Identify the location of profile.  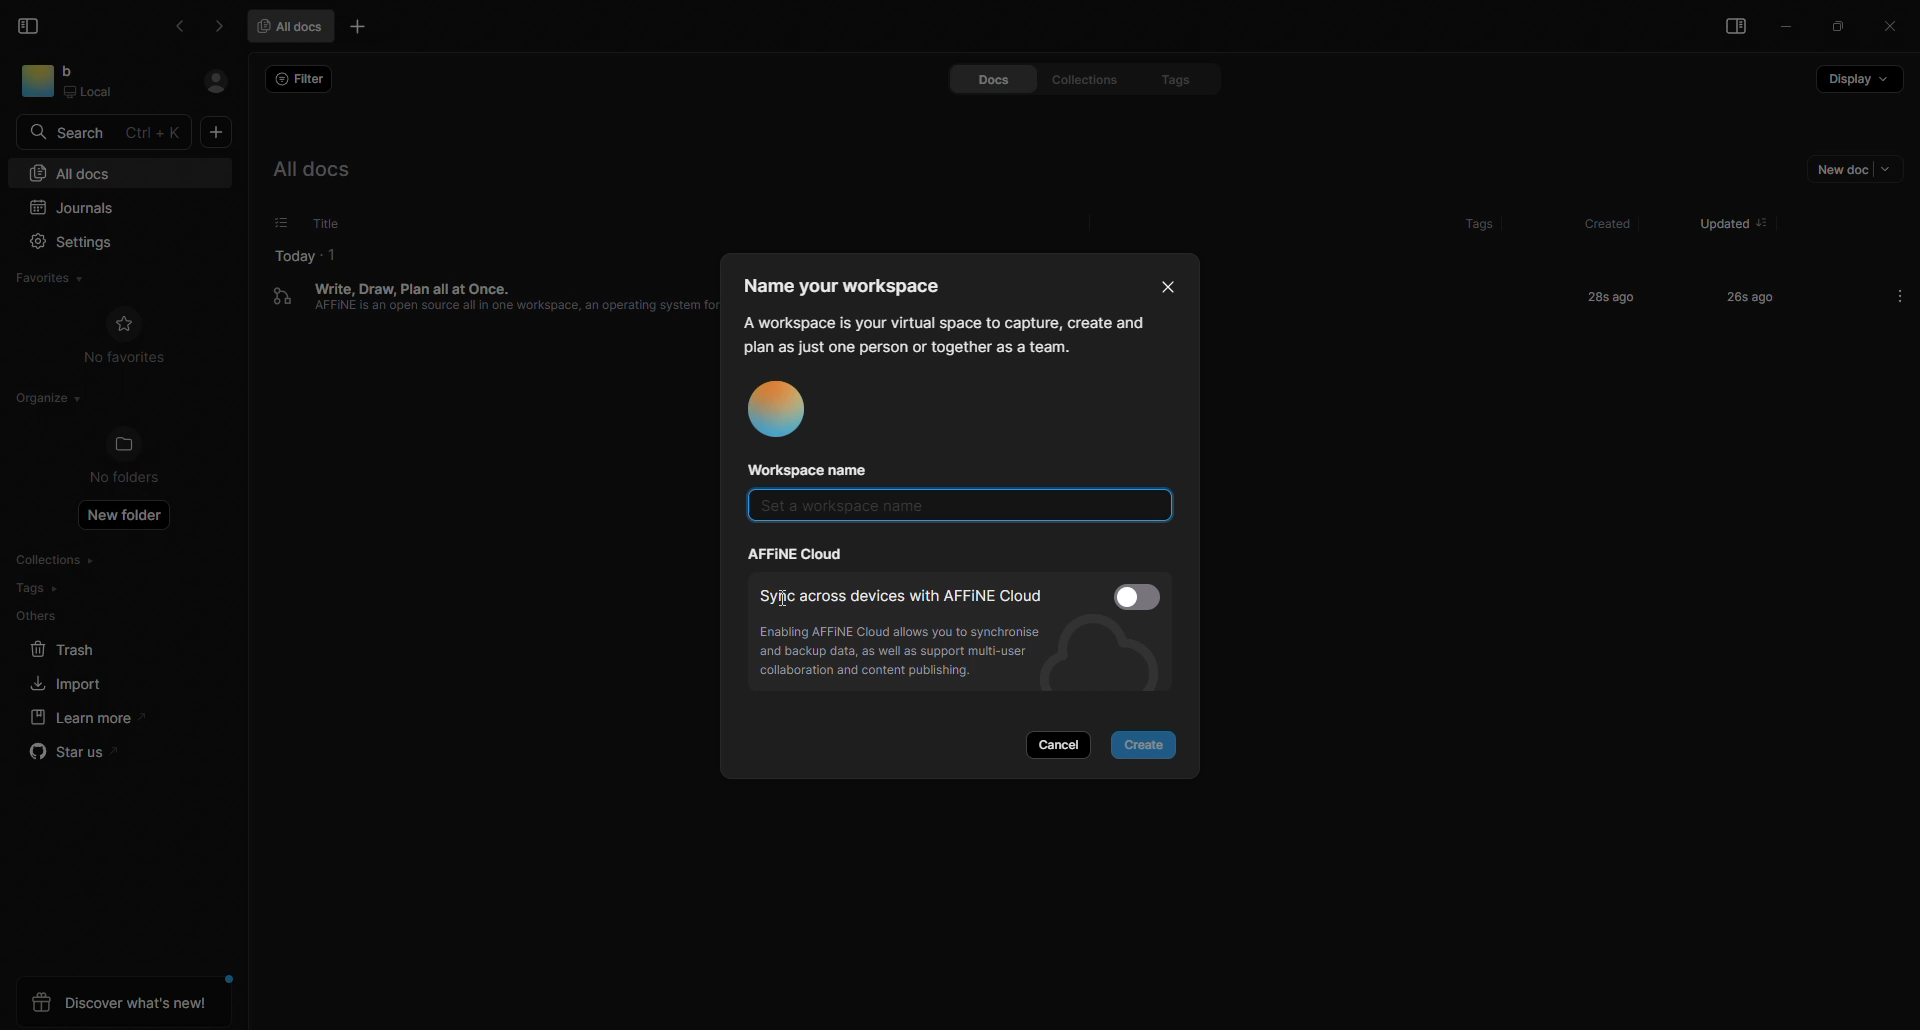
(784, 411).